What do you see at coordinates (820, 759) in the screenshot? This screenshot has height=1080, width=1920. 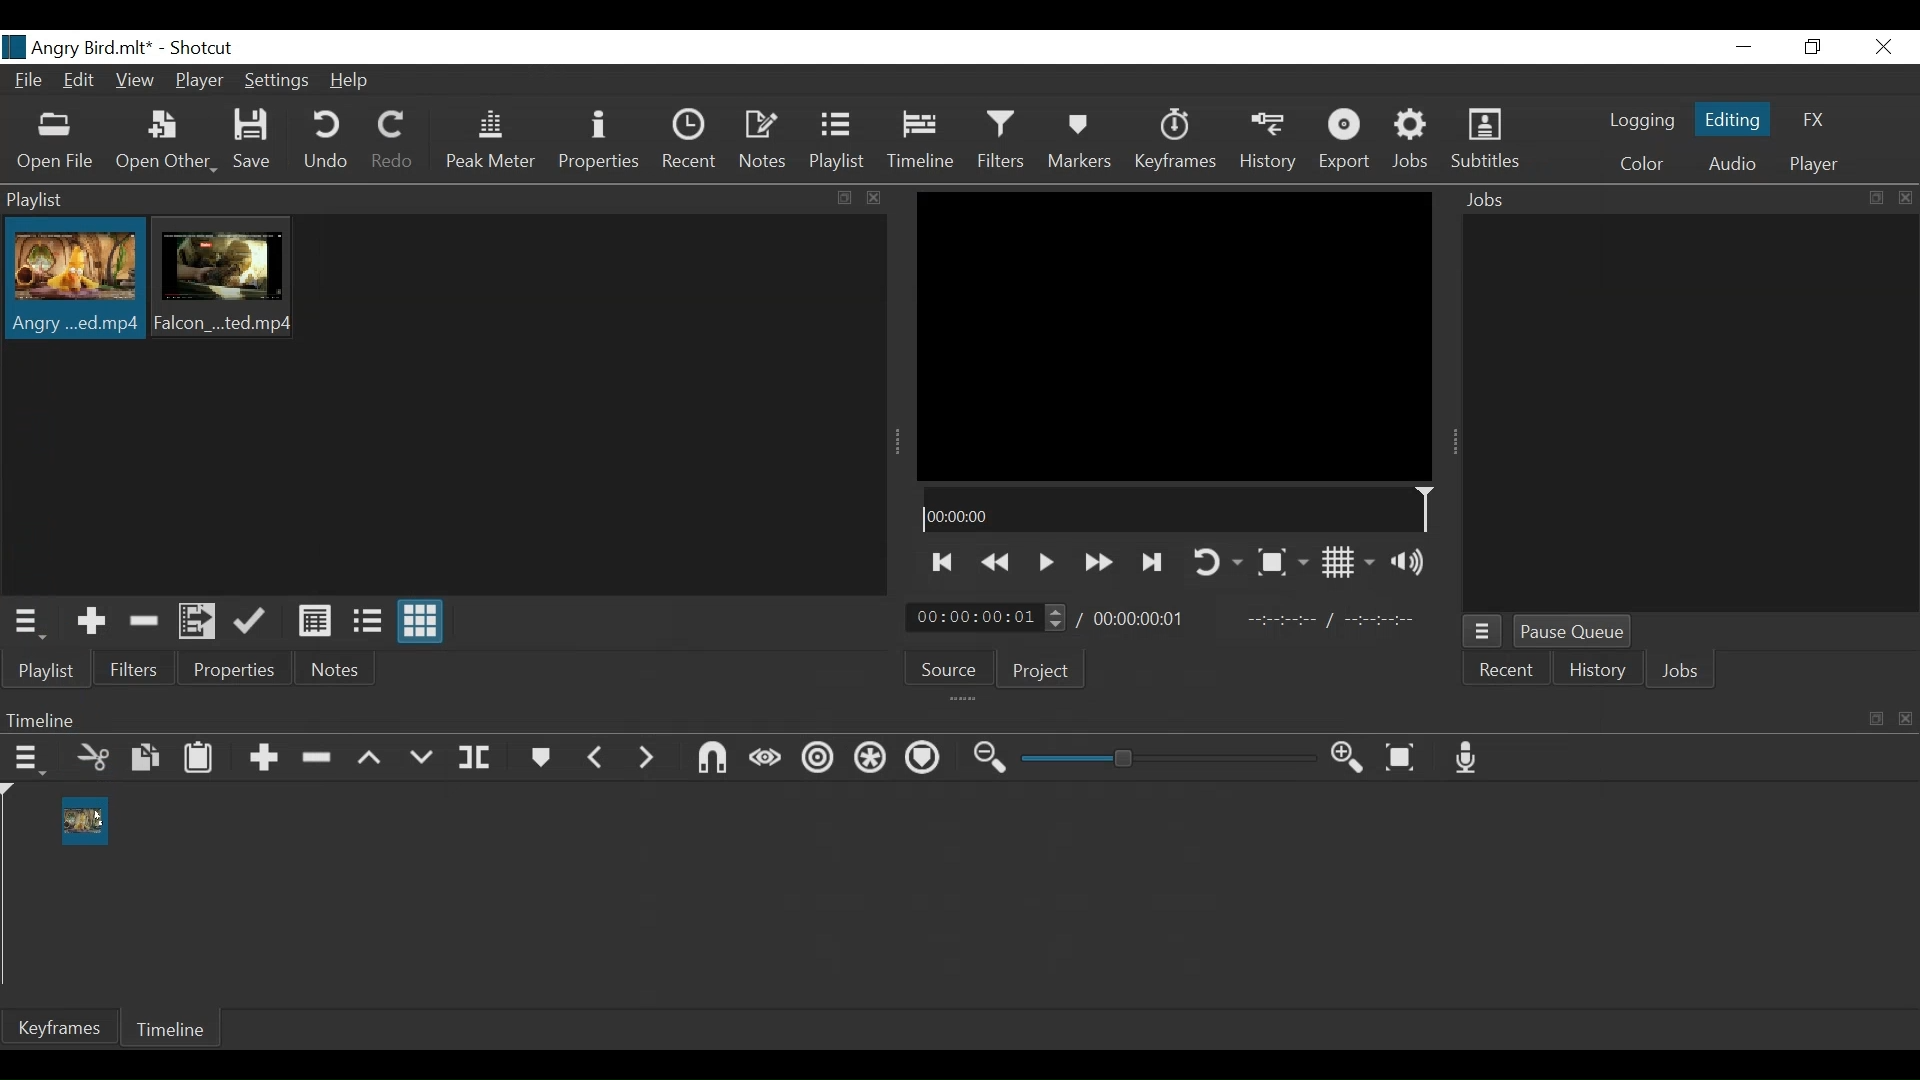 I see `Ripple` at bounding box center [820, 759].